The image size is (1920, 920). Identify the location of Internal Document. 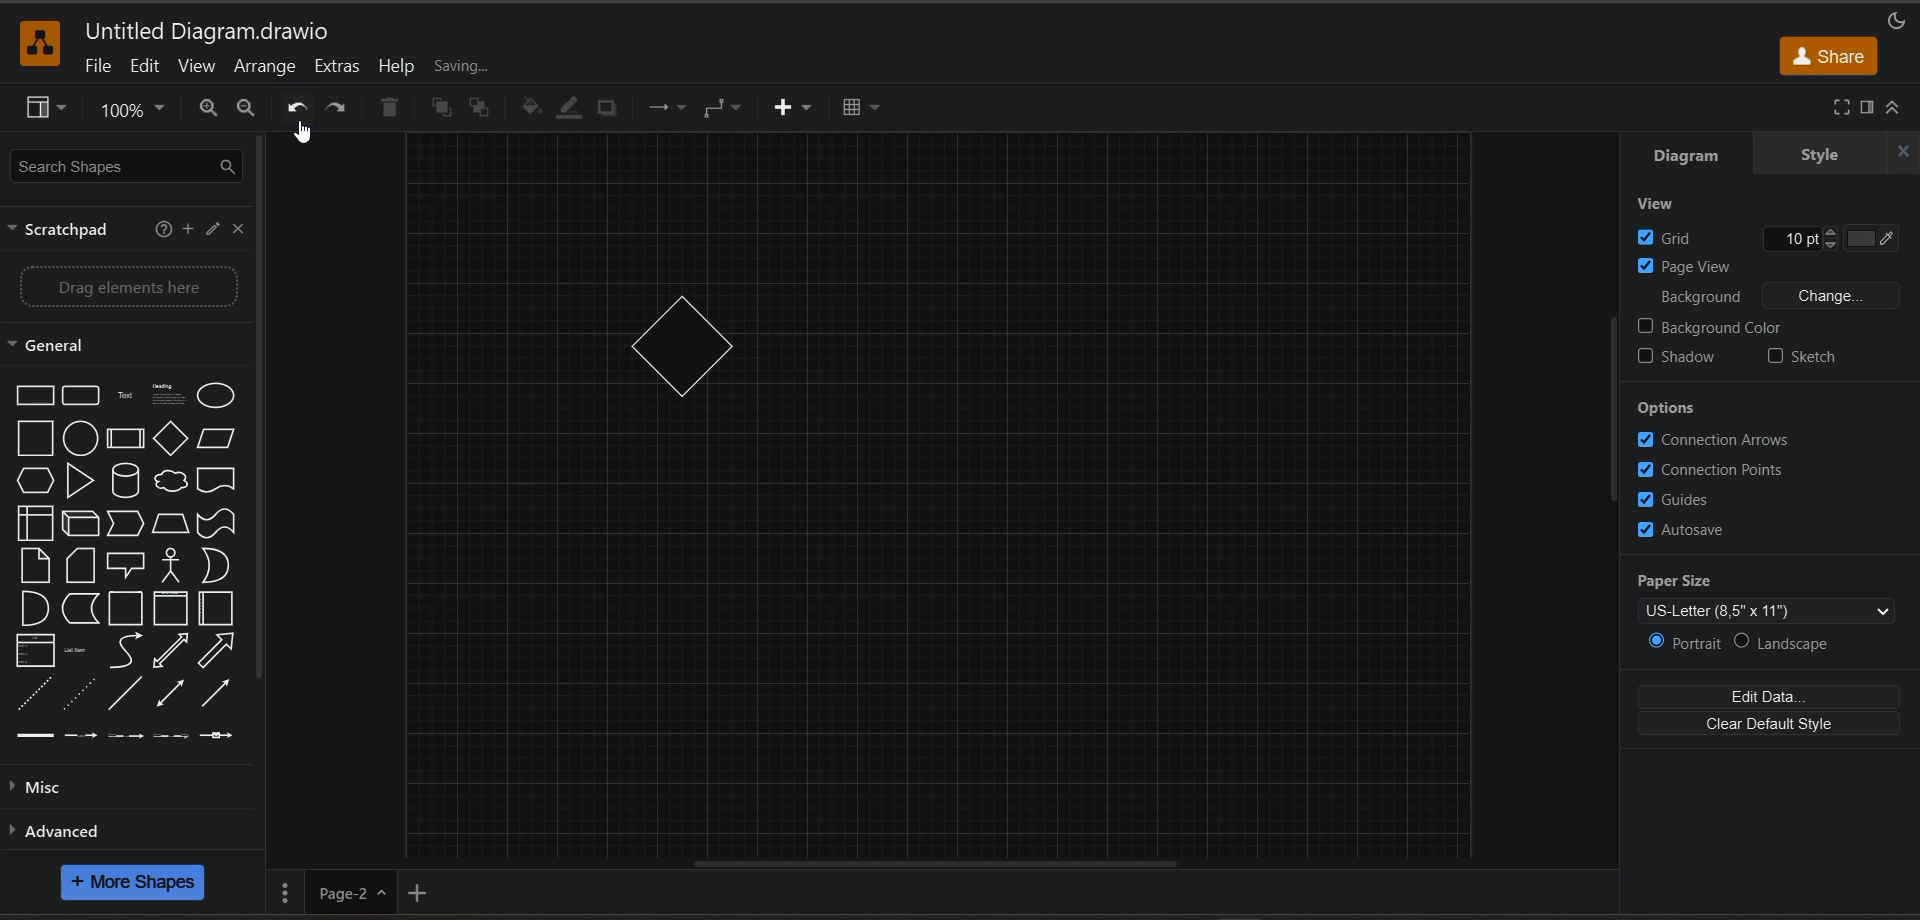
(36, 522).